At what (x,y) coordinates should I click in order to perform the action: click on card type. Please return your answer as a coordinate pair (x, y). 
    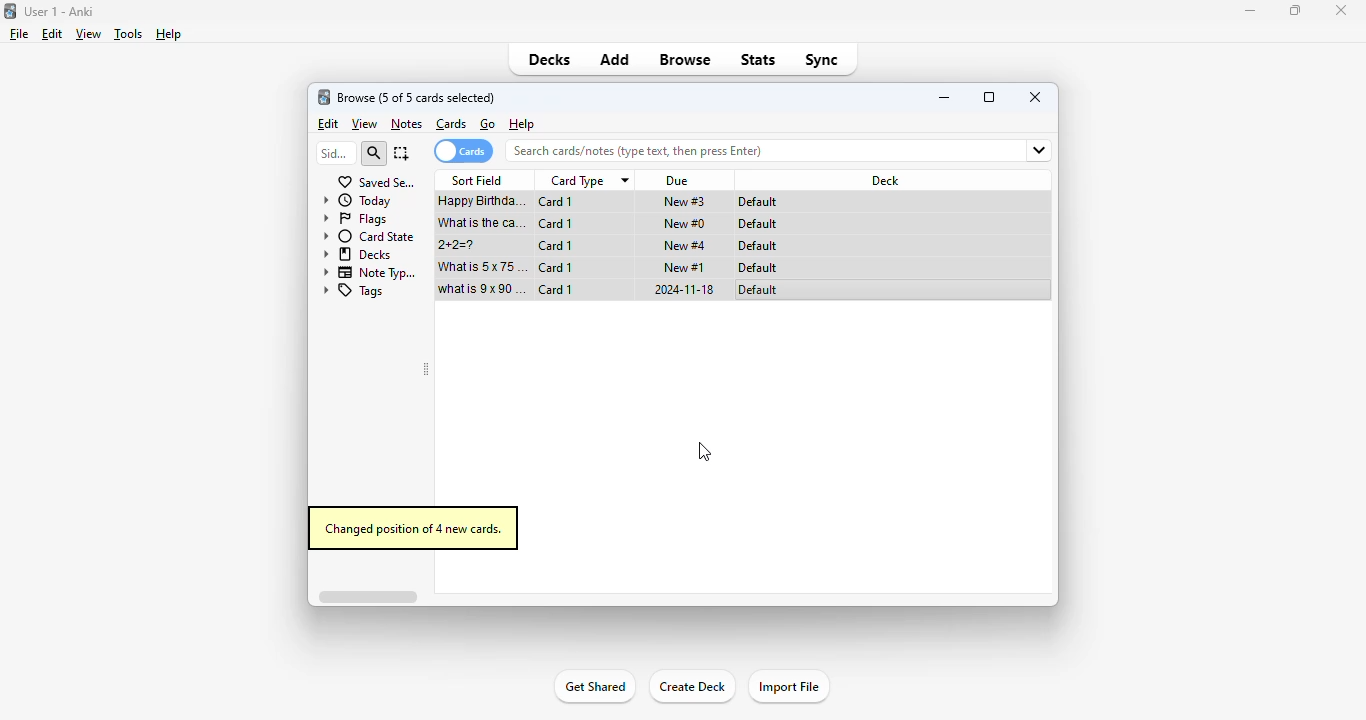
    Looking at the image, I should click on (588, 181).